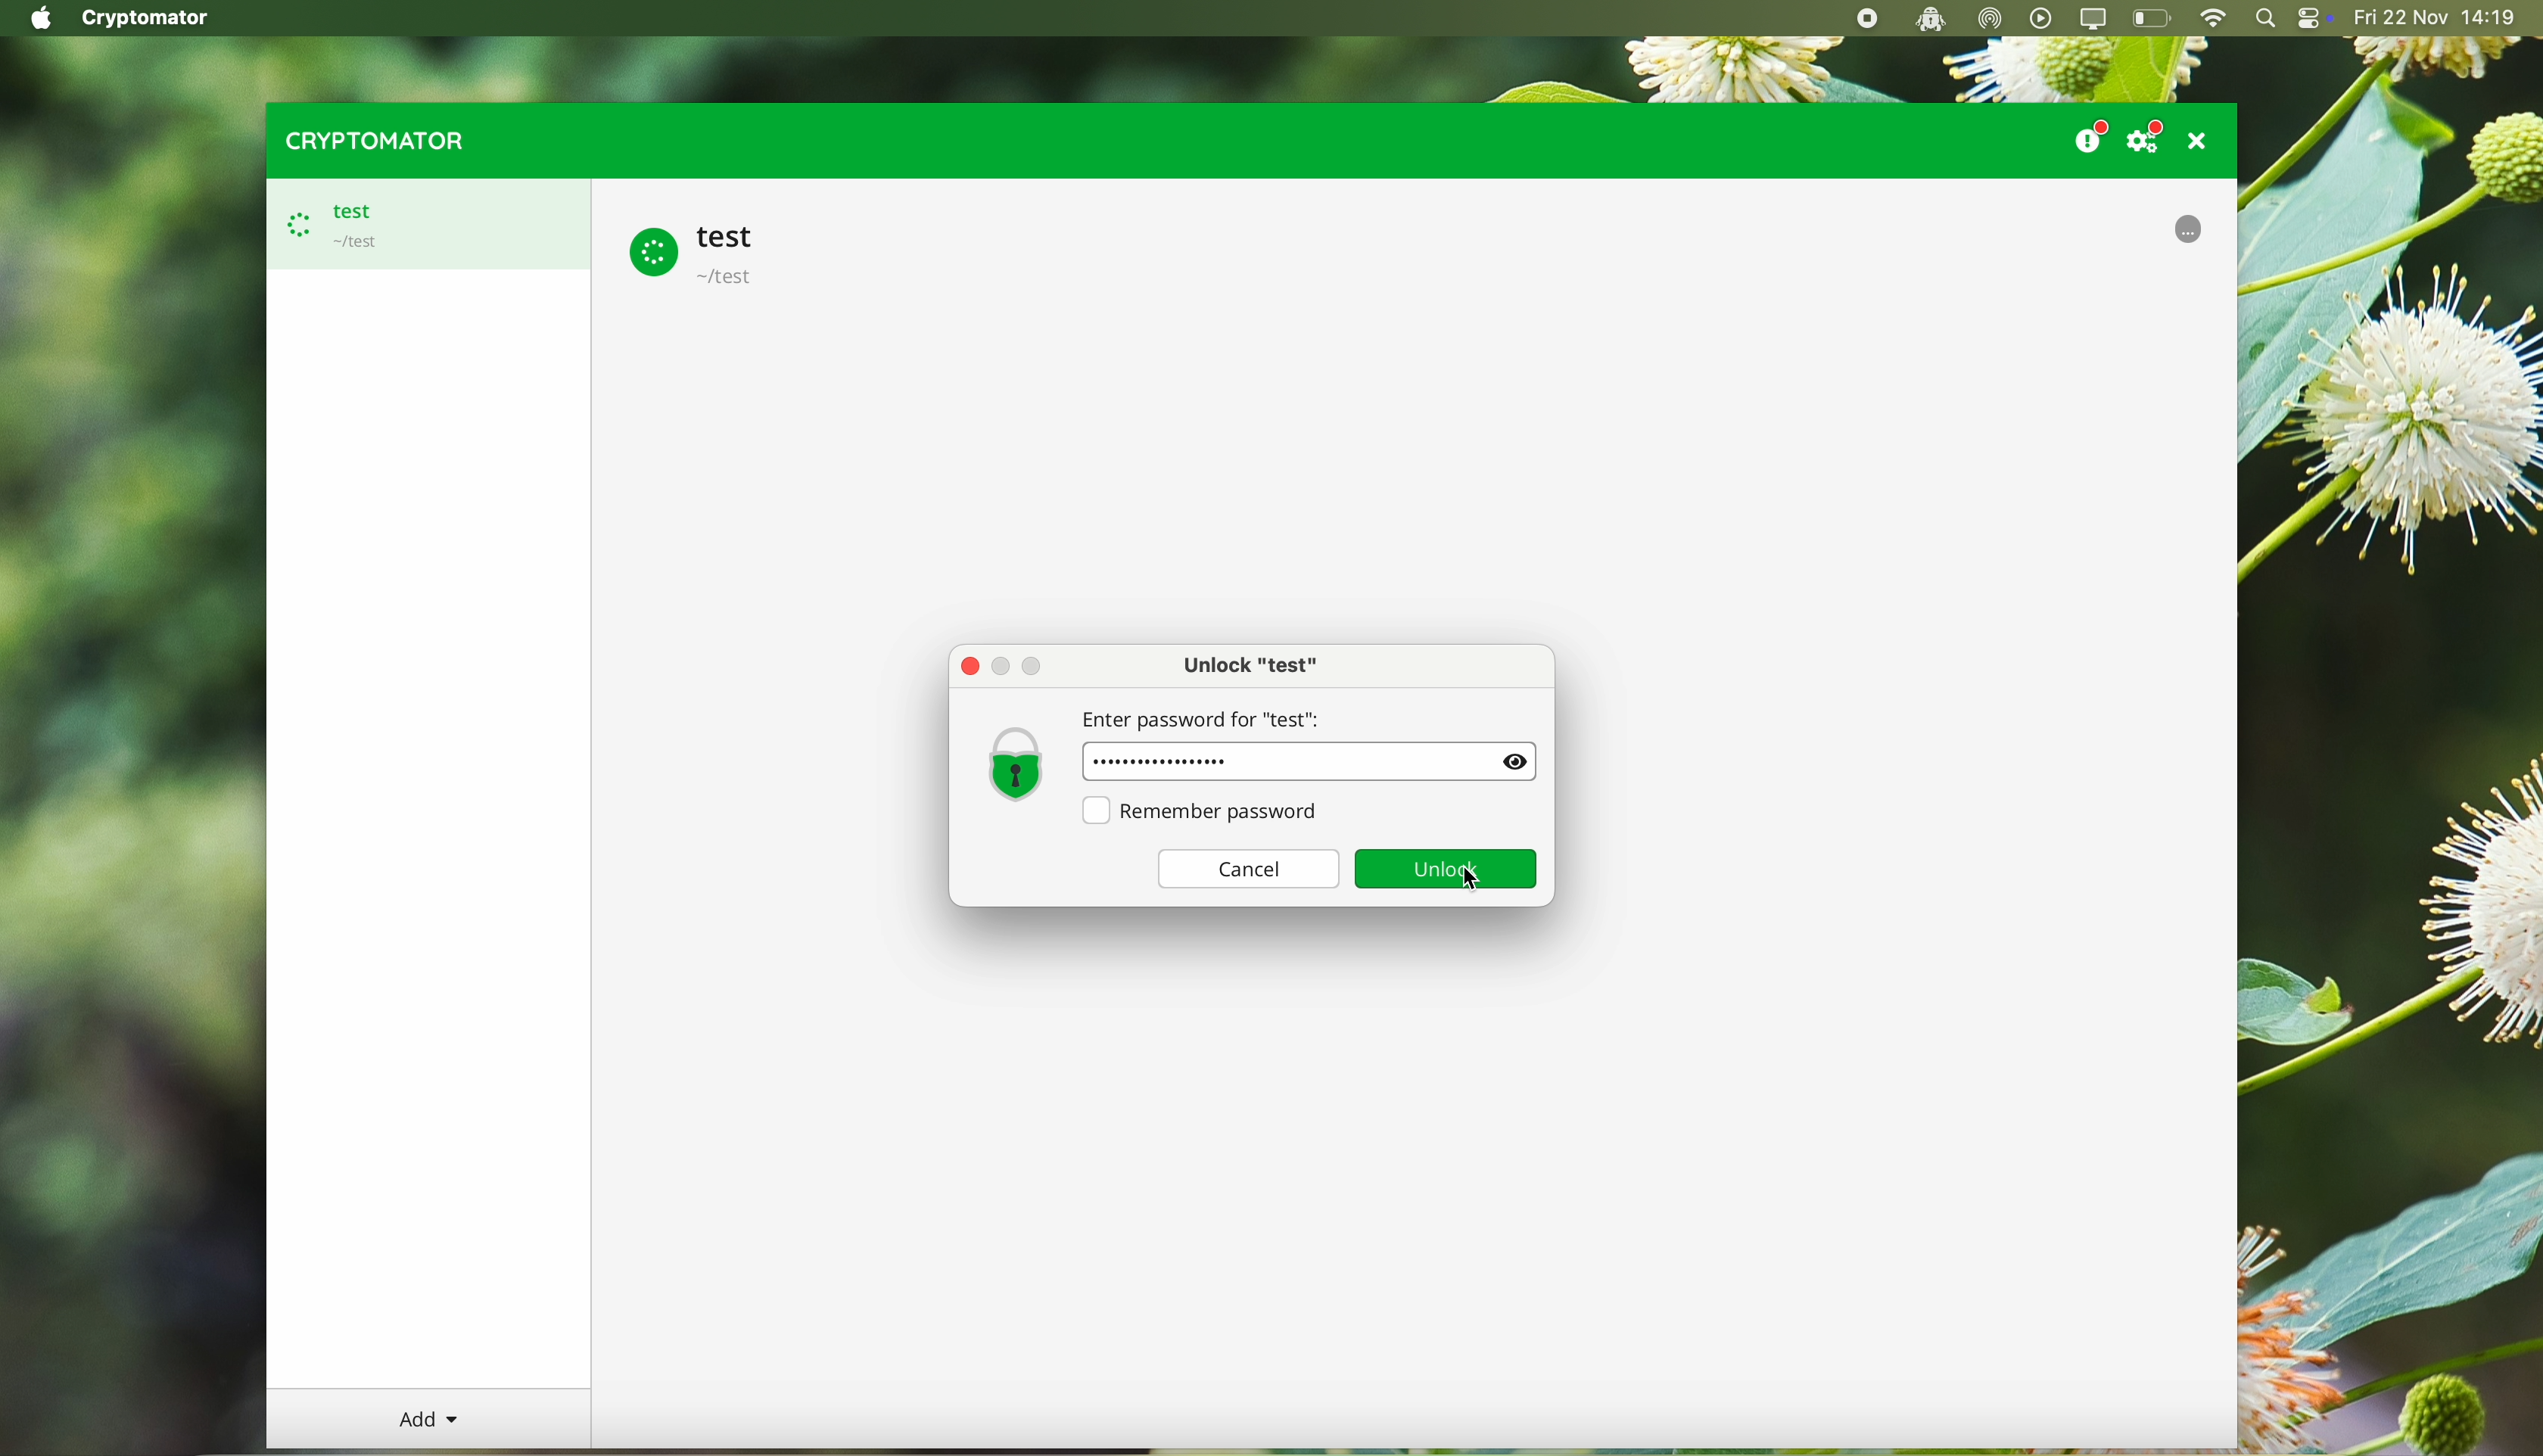 The image size is (2543, 1456). What do you see at coordinates (1005, 667) in the screenshot?
I see `Minimize ` at bounding box center [1005, 667].